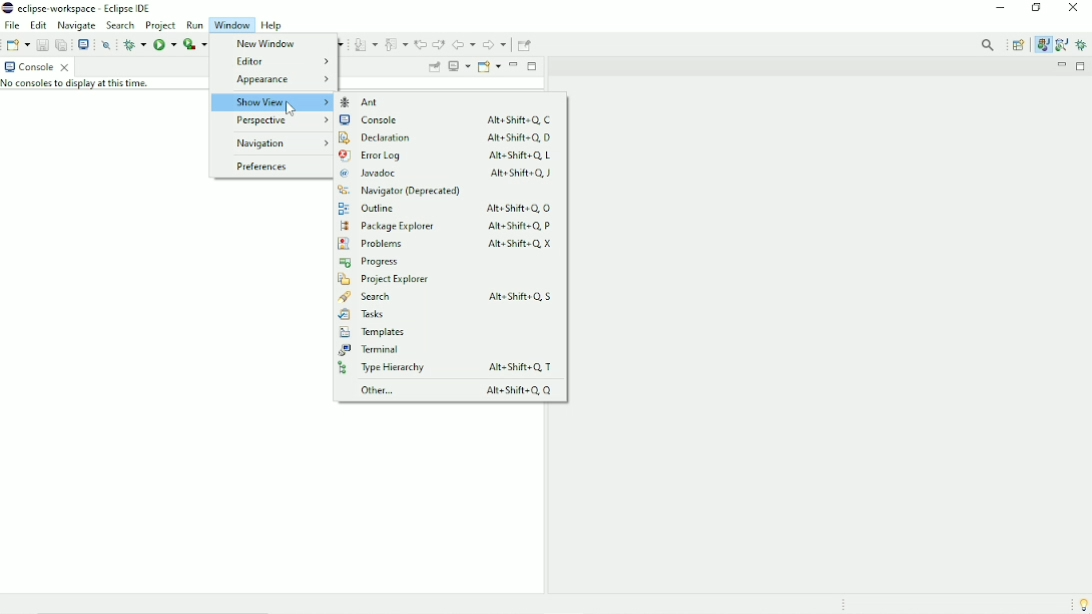  Describe the element at coordinates (194, 25) in the screenshot. I see `Run` at that location.